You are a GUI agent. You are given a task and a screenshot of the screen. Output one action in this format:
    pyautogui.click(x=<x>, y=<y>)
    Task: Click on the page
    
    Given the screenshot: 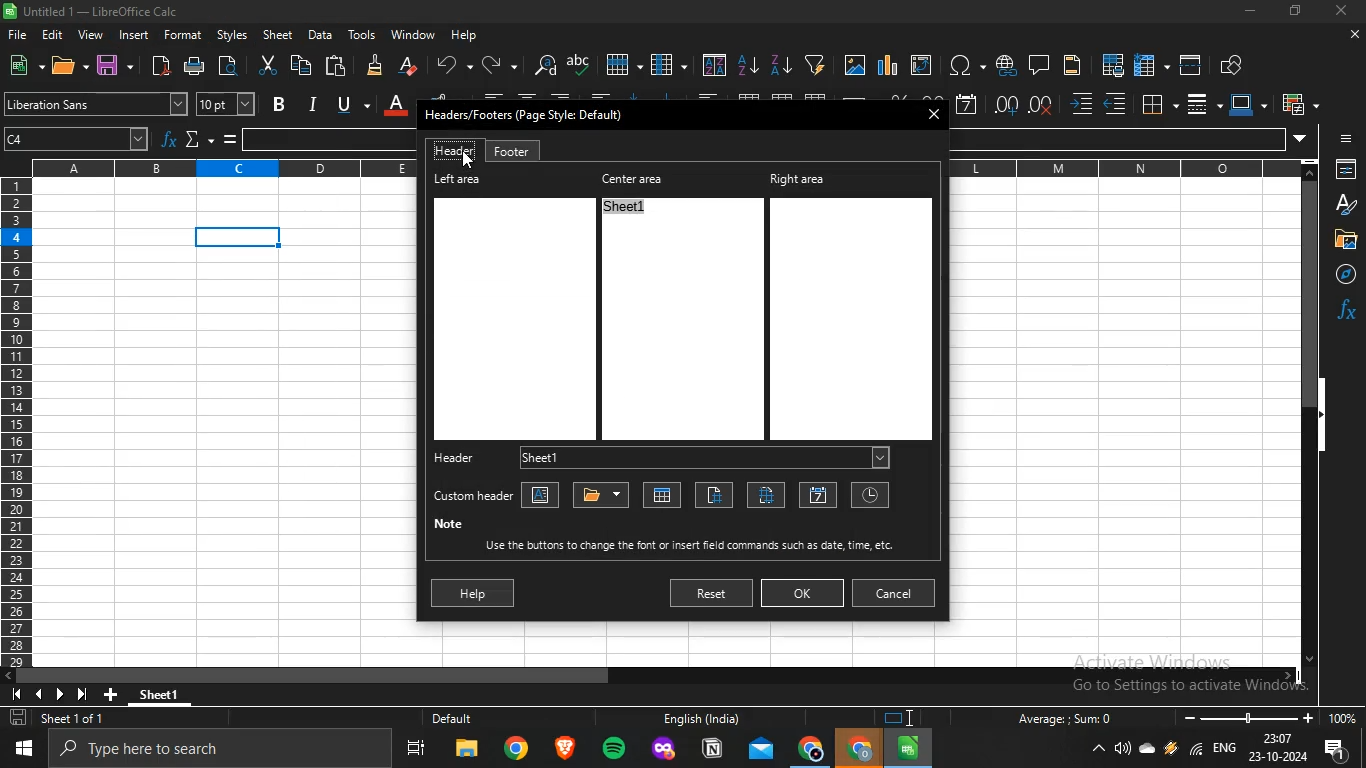 What is the action you would take?
    pyautogui.click(x=714, y=496)
    